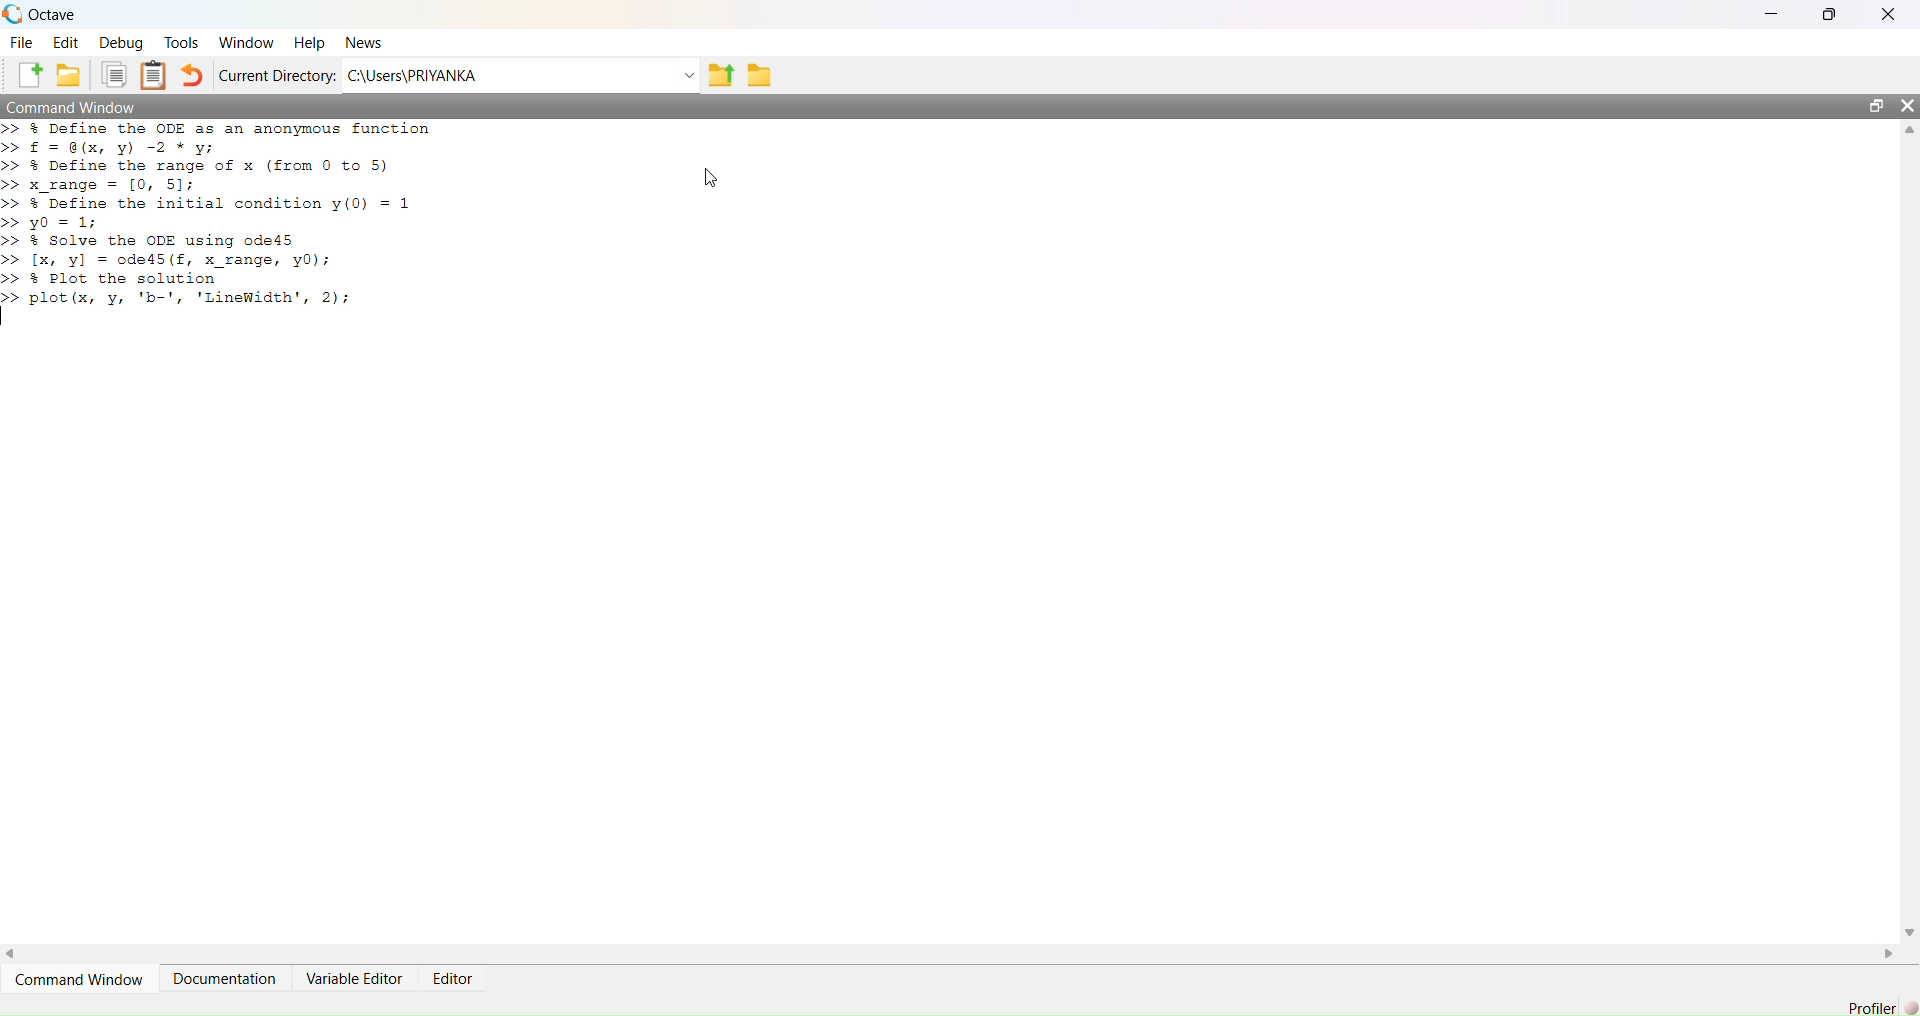 This screenshot has width=1920, height=1016. Describe the element at coordinates (66, 42) in the screenshot. I see `Edit` at that location.